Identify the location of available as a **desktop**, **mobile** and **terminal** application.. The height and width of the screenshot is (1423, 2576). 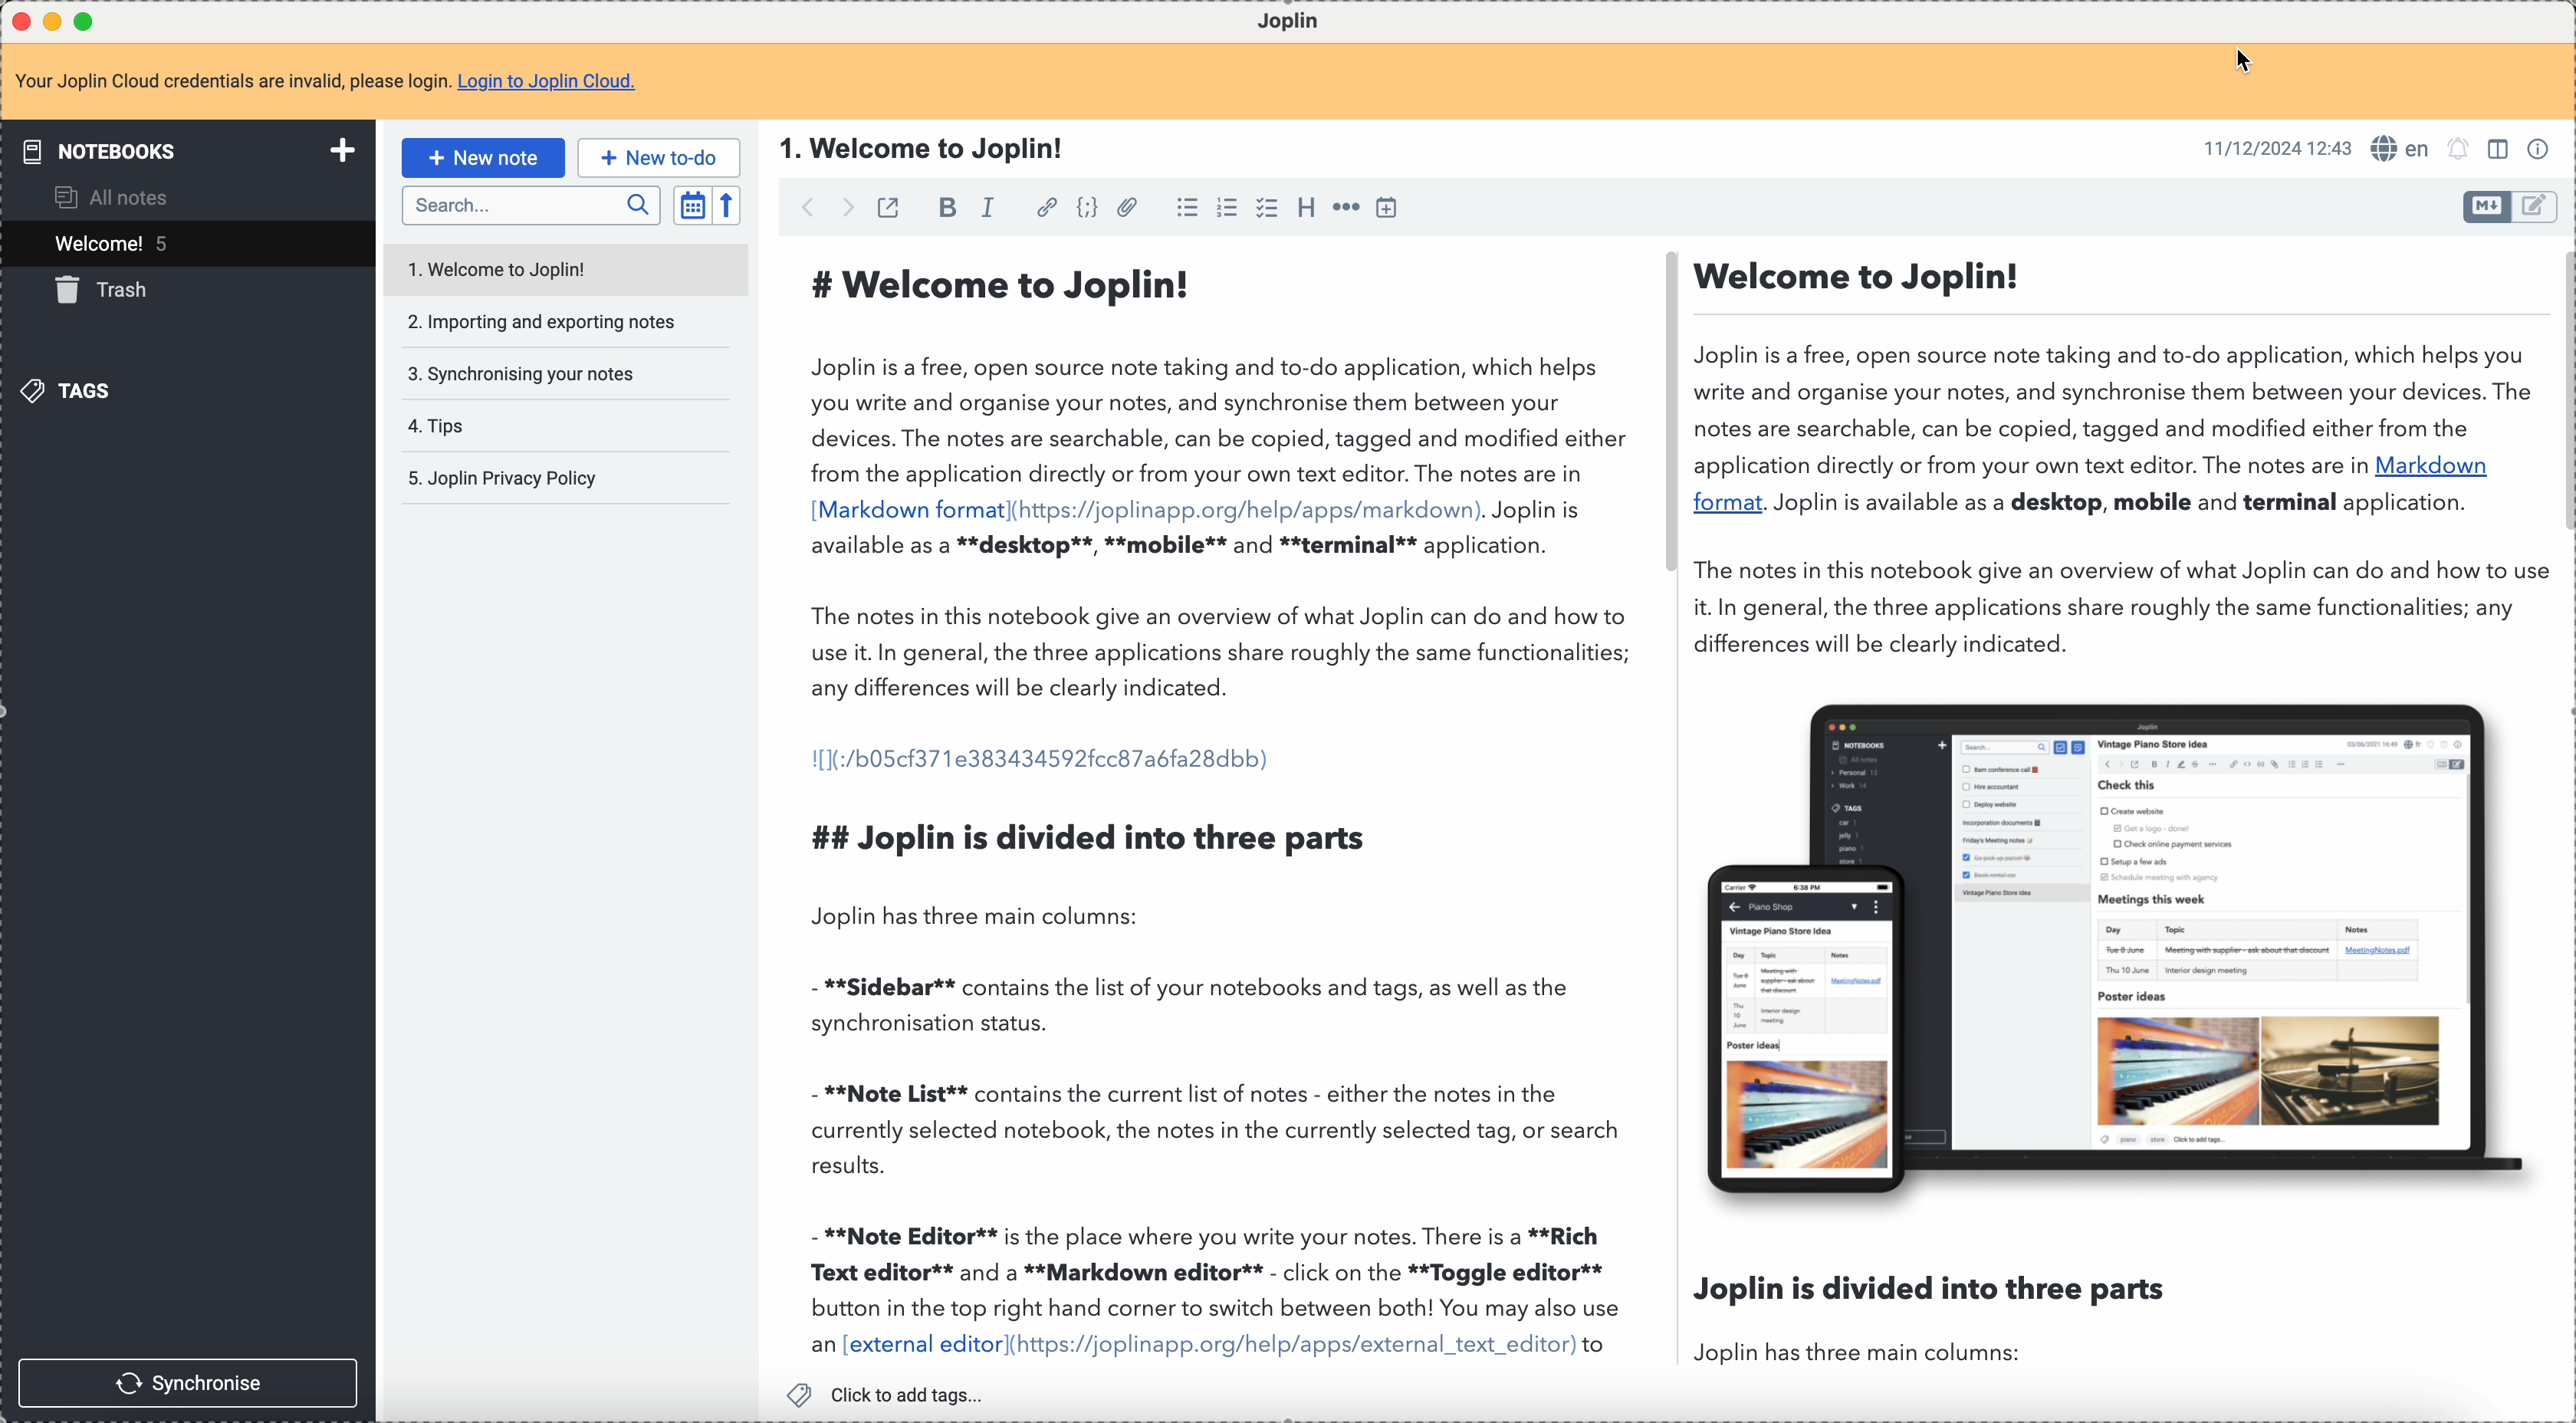
(1179, 549).